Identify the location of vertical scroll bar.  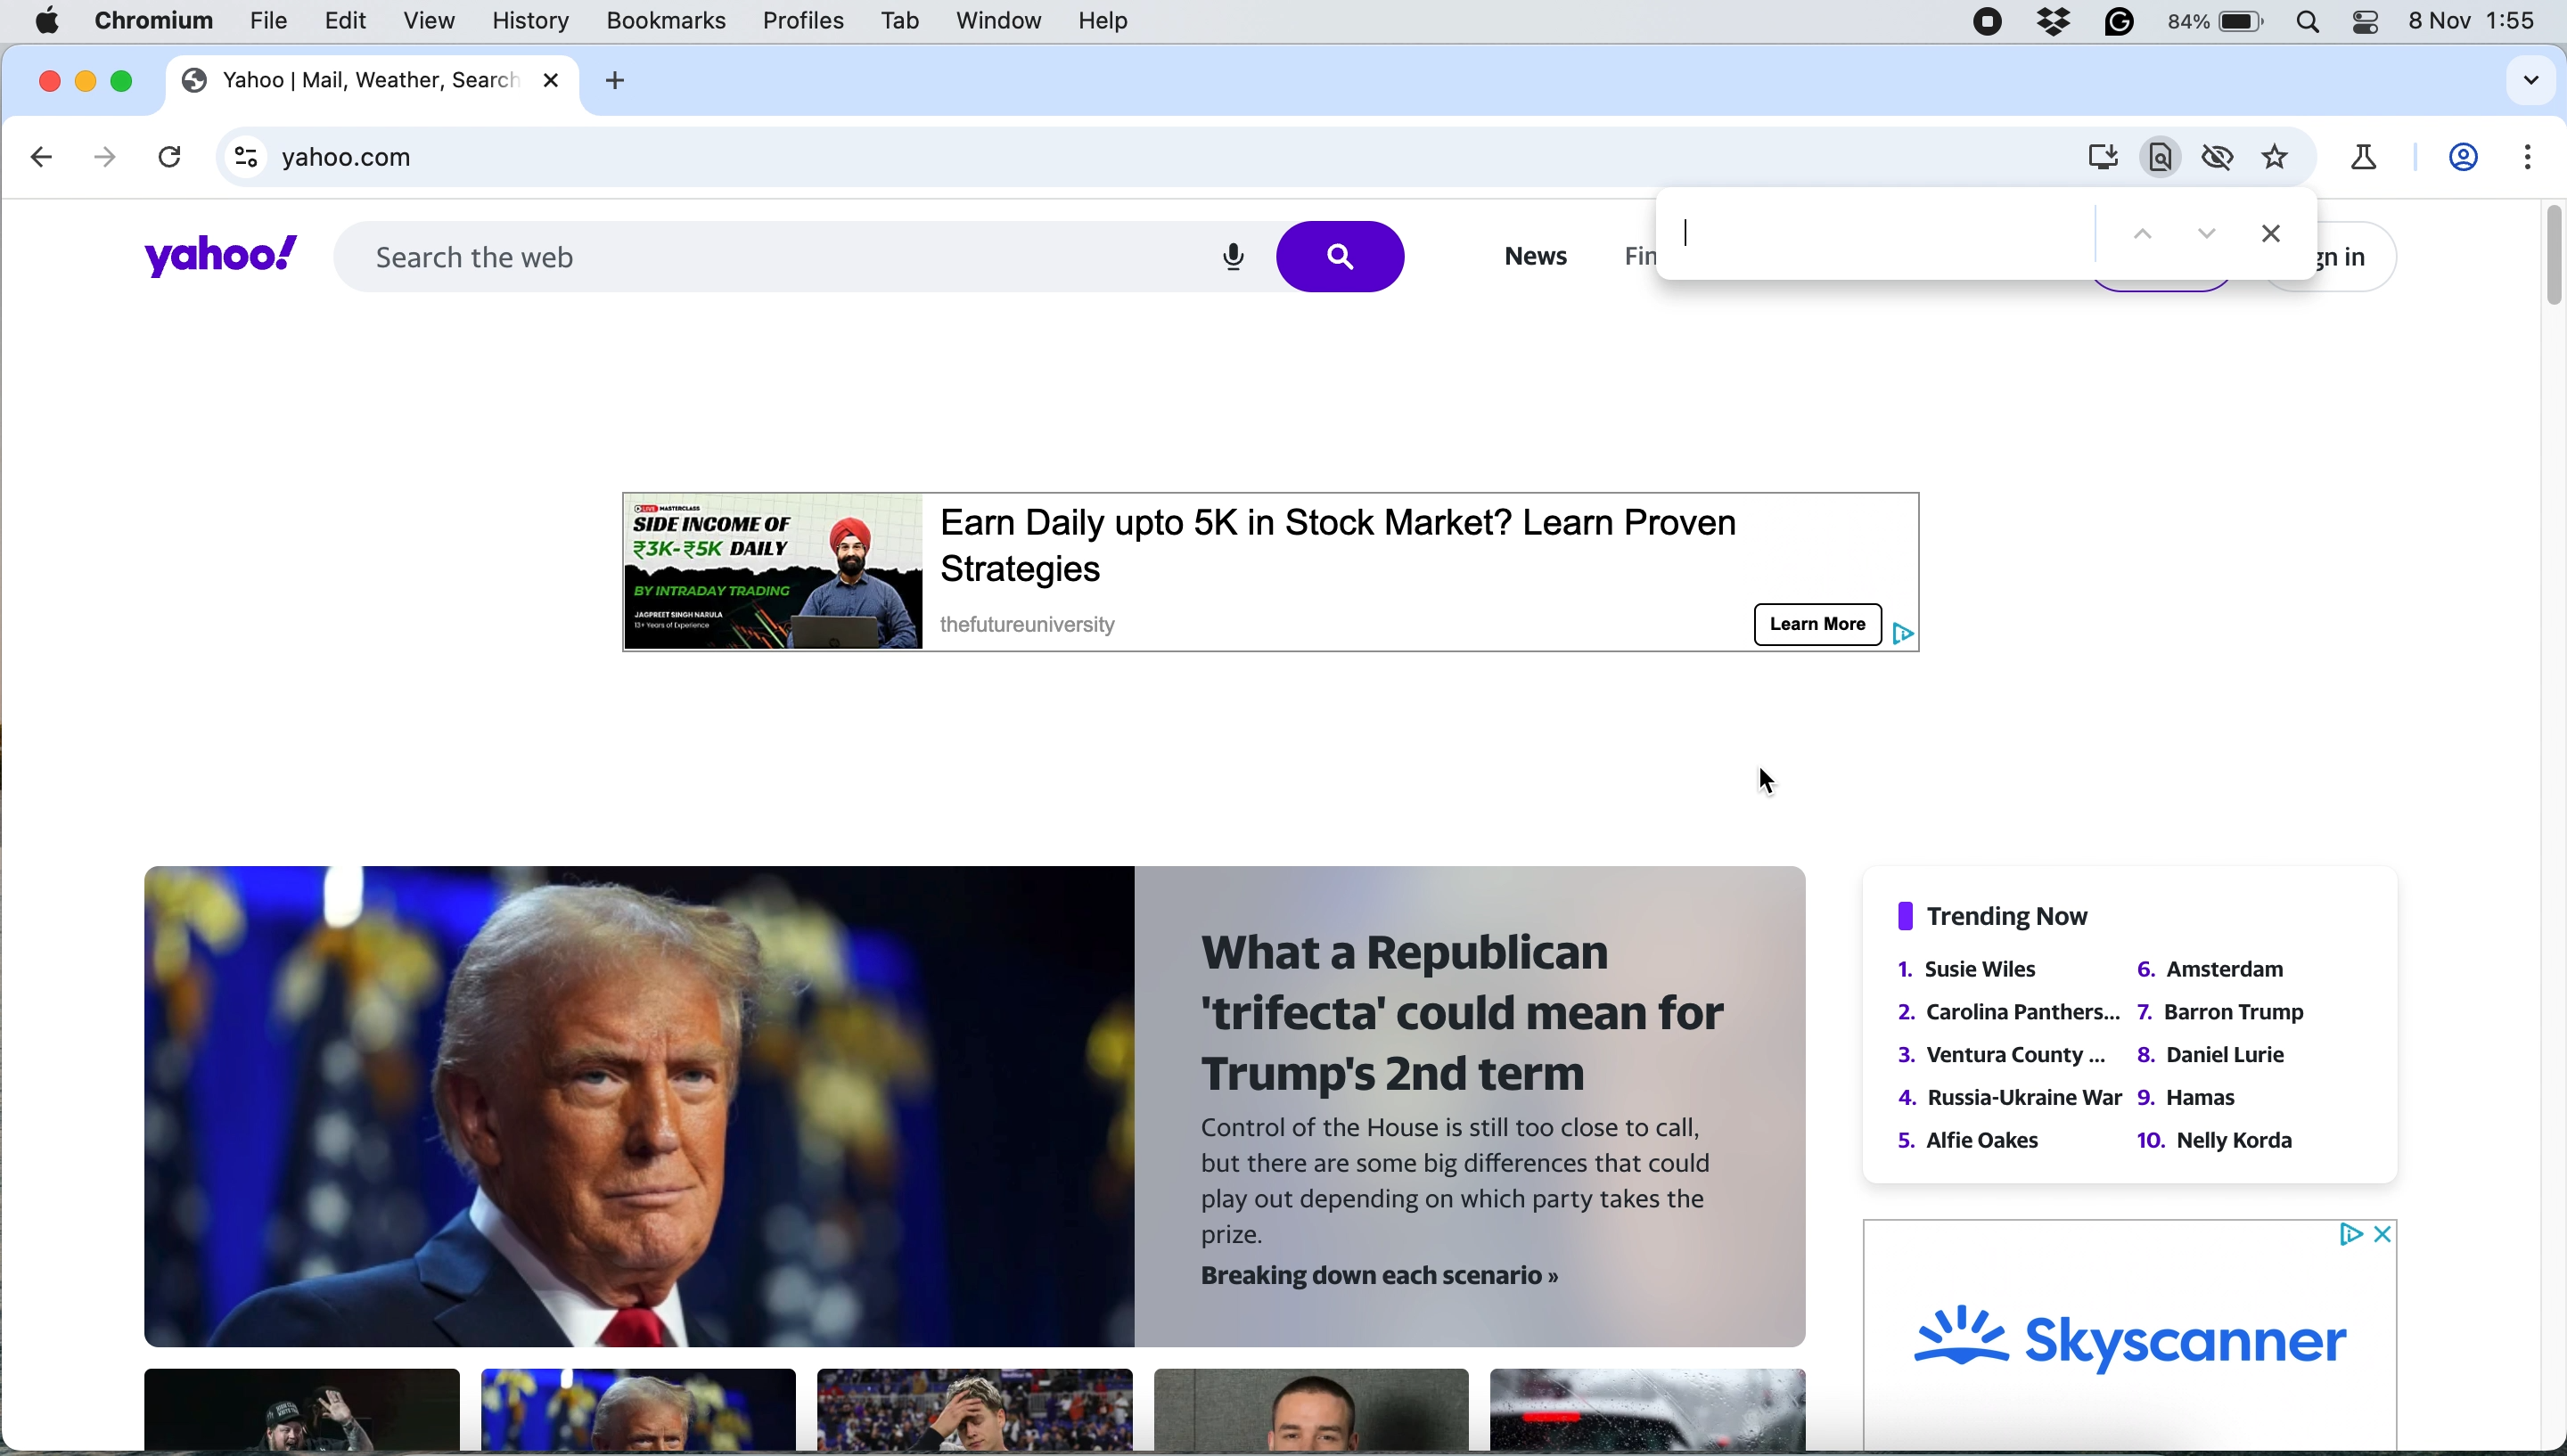
(2543, 262).